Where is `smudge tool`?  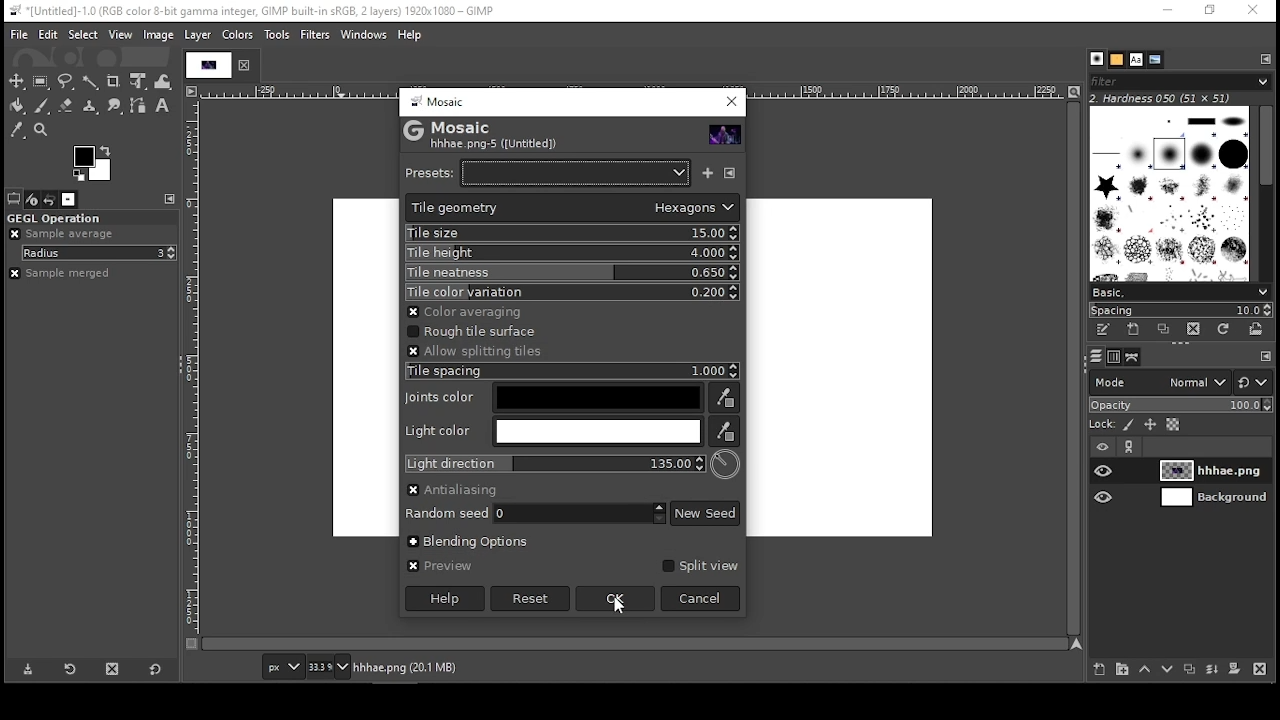 smudge tool is located at coordinates (116, 108).